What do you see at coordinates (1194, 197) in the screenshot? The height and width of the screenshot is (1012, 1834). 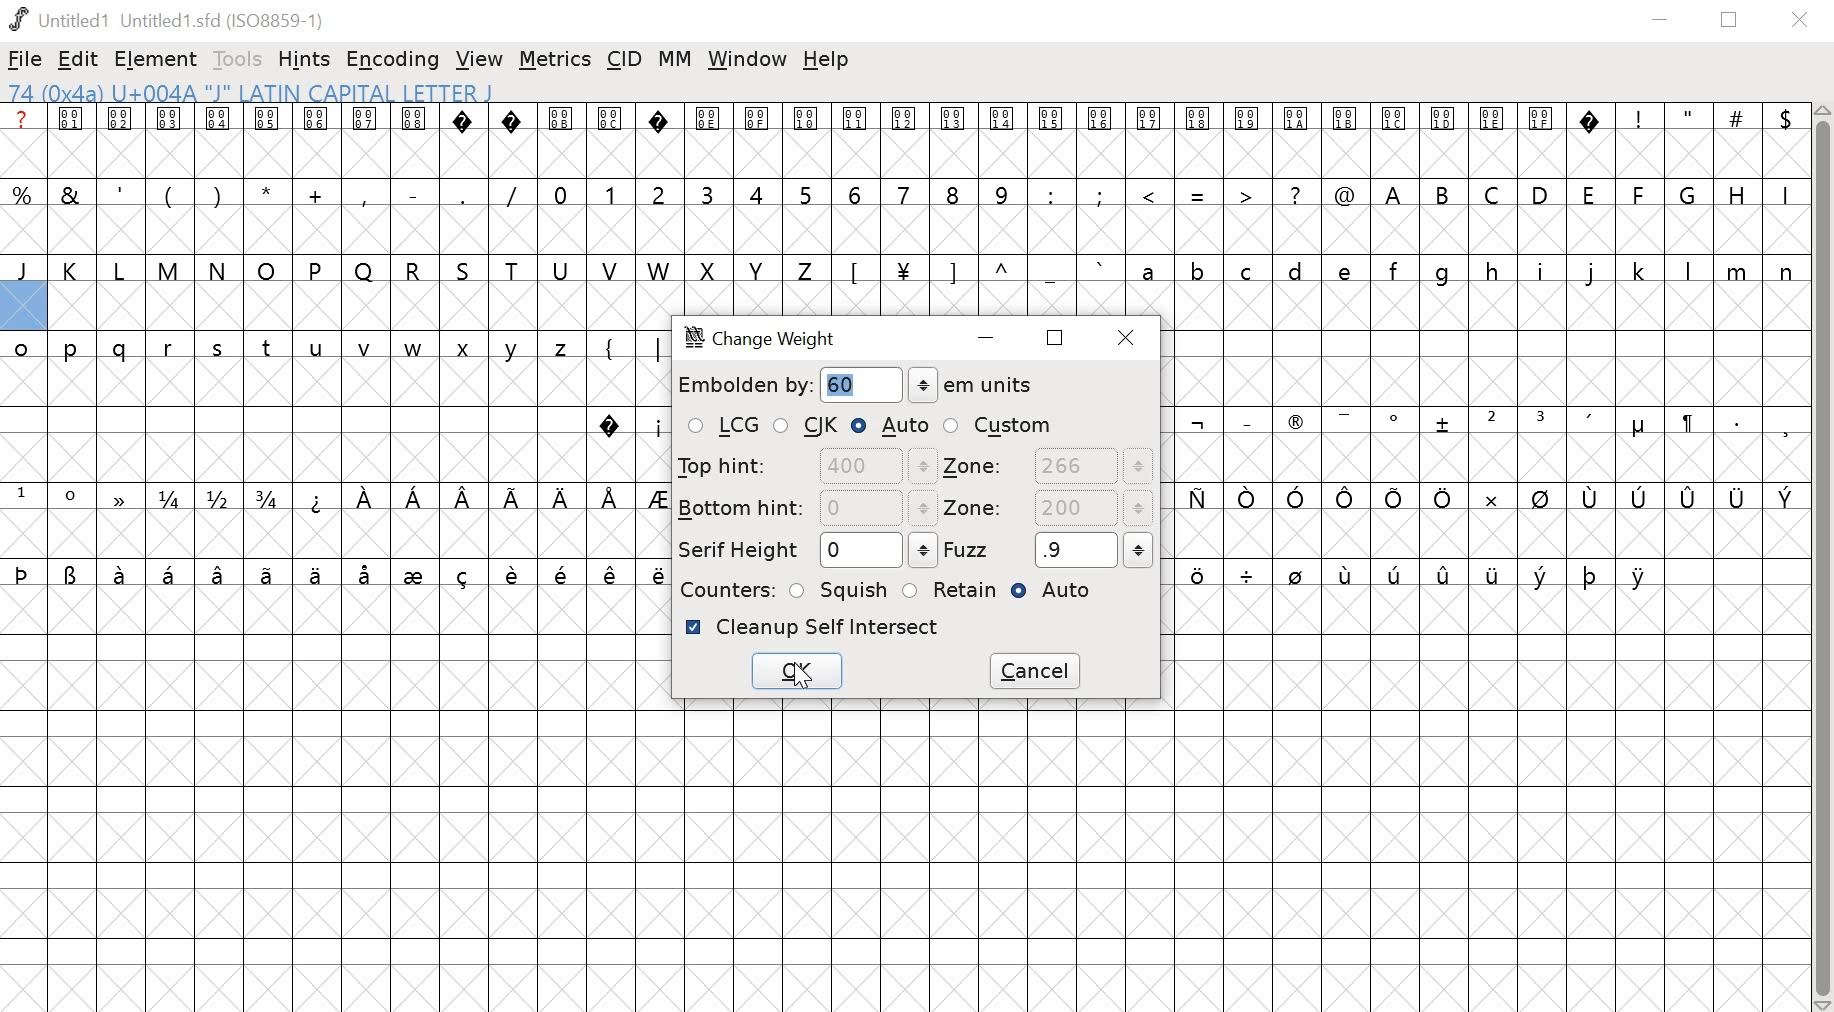 I see `special characters` at bounding box center [1194, 197].